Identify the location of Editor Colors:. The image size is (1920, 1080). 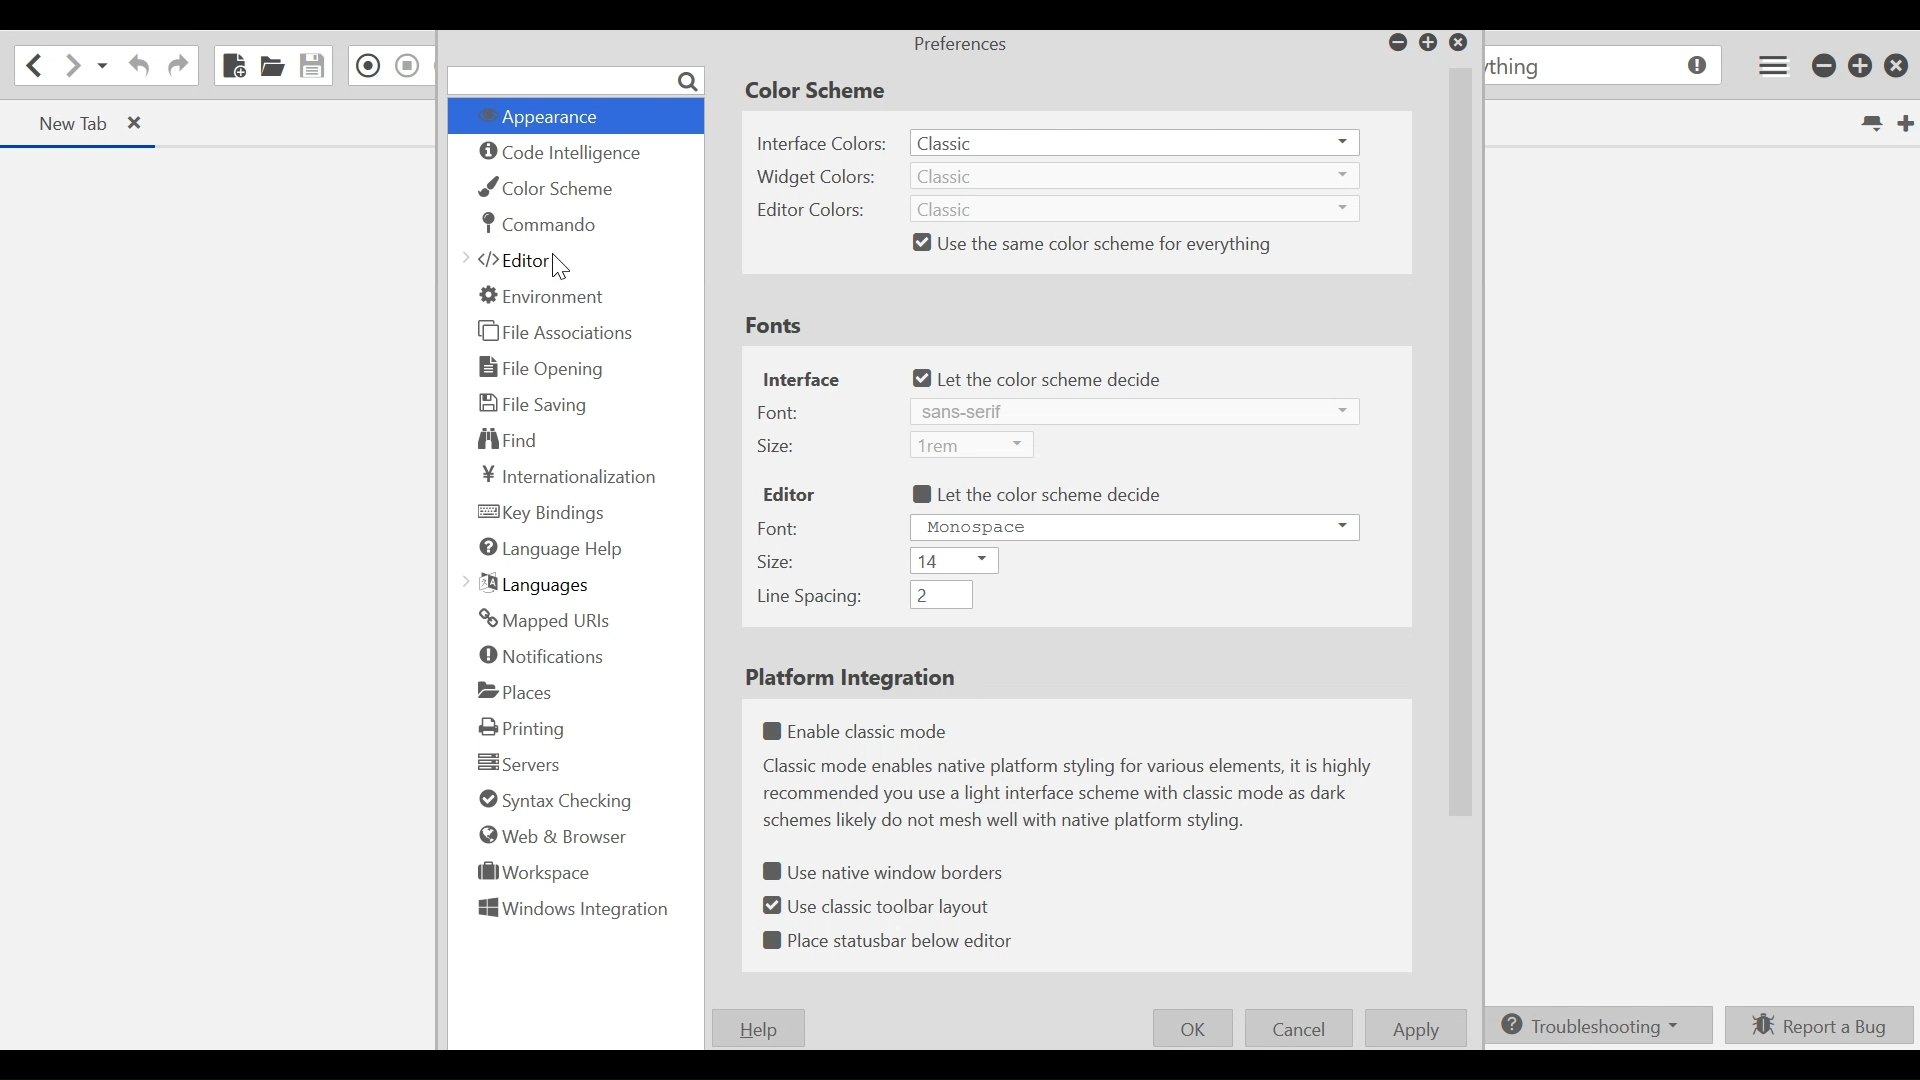
(811, 209).